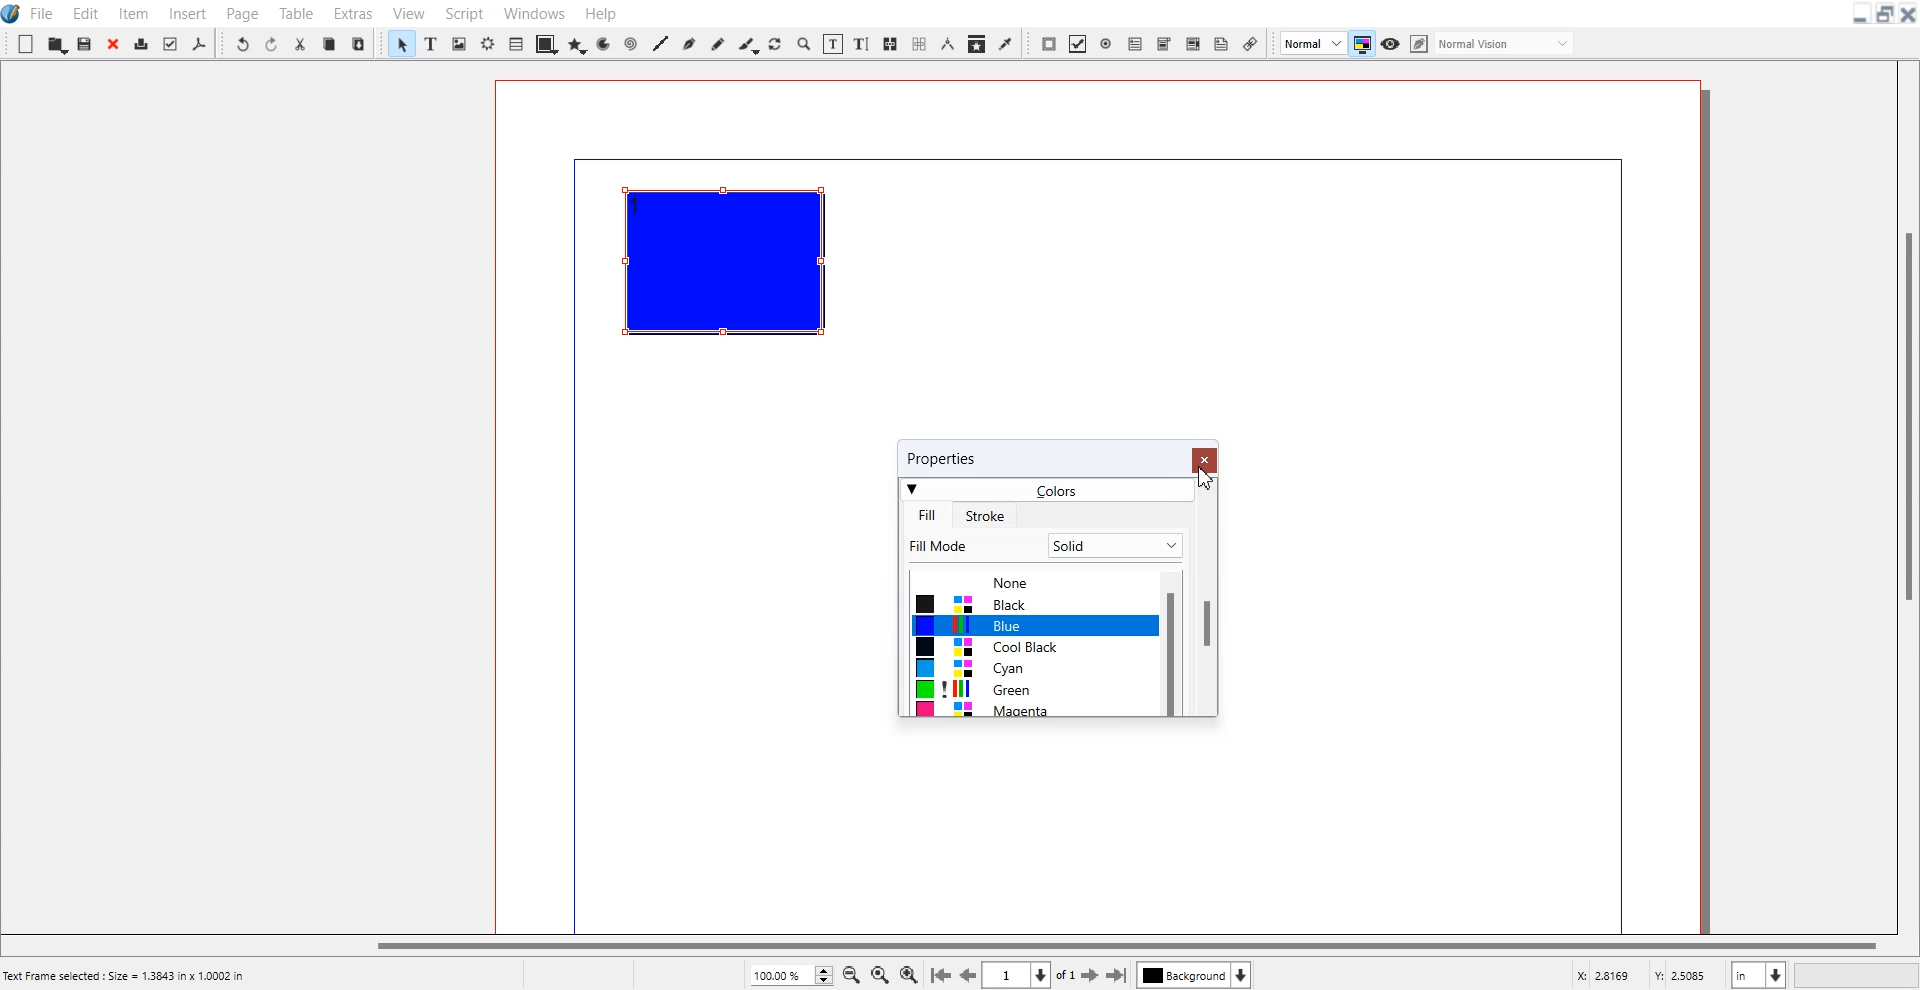  I want to click on Undo, so click(241, 42).